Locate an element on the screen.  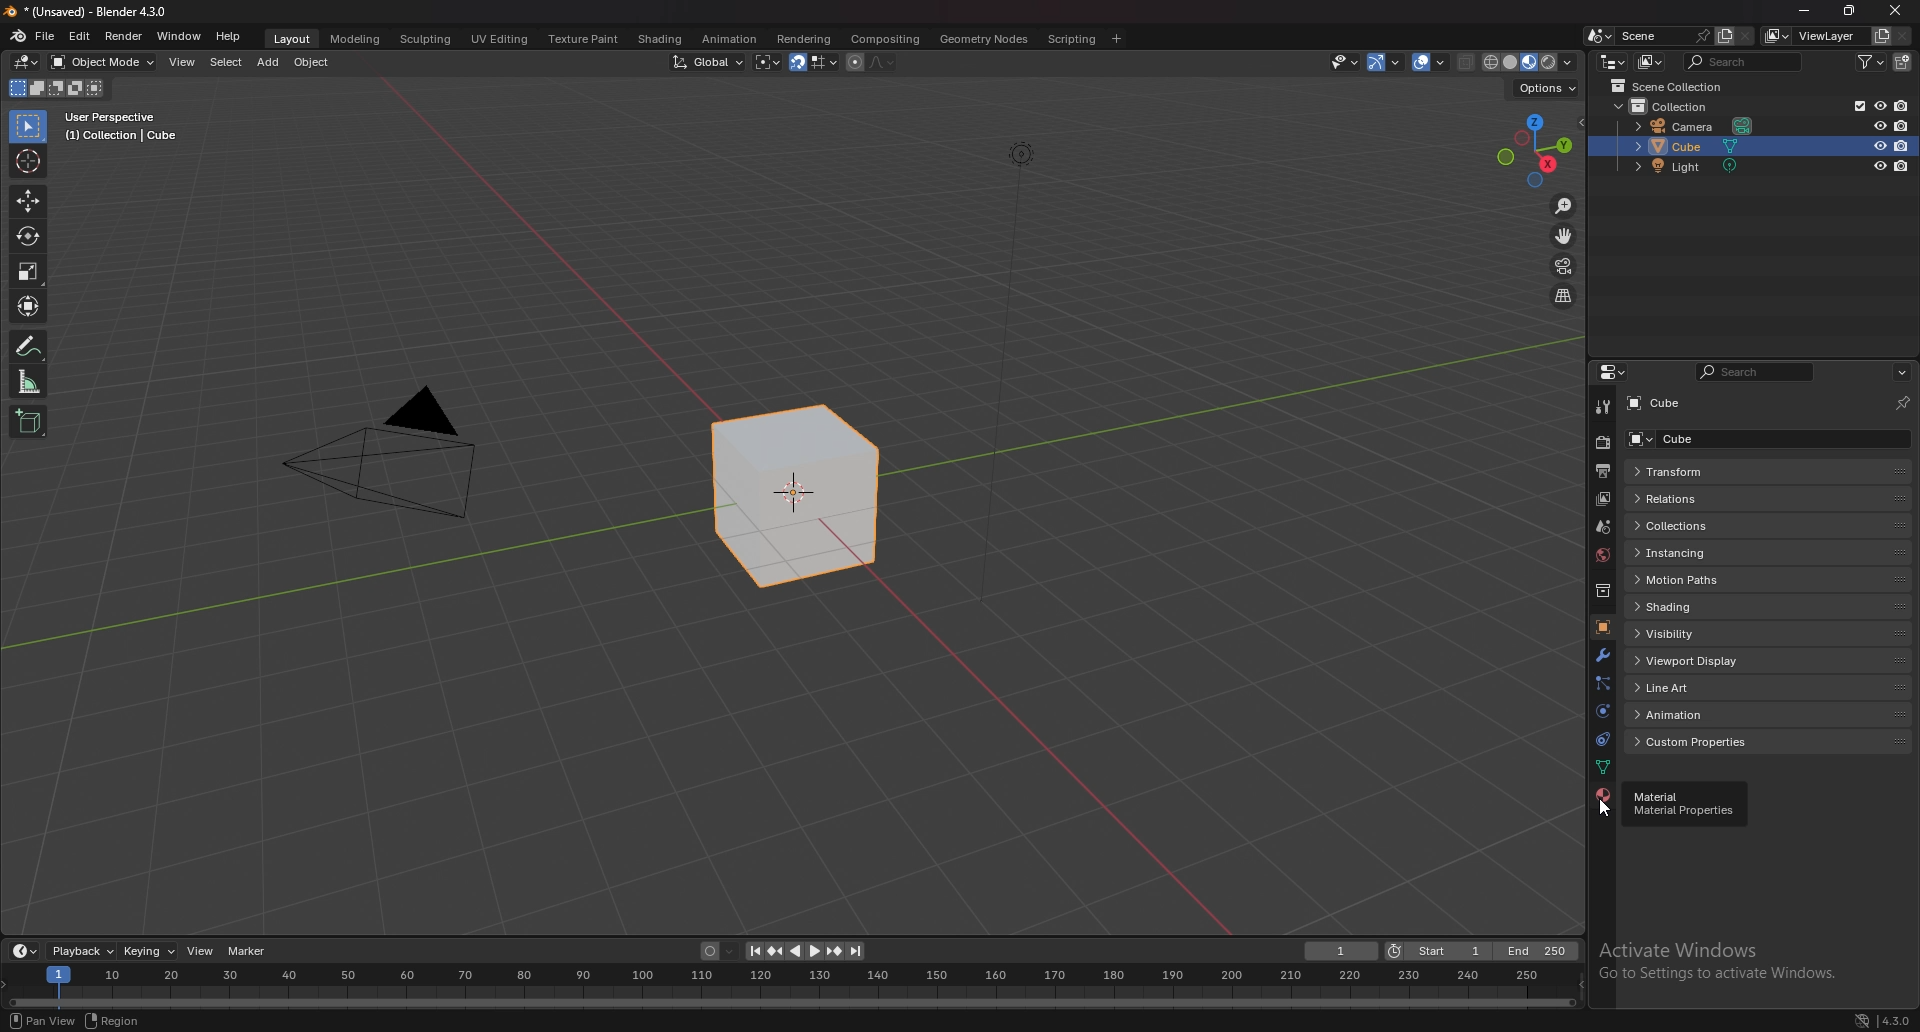
light is located at coordinates (1694, 167).